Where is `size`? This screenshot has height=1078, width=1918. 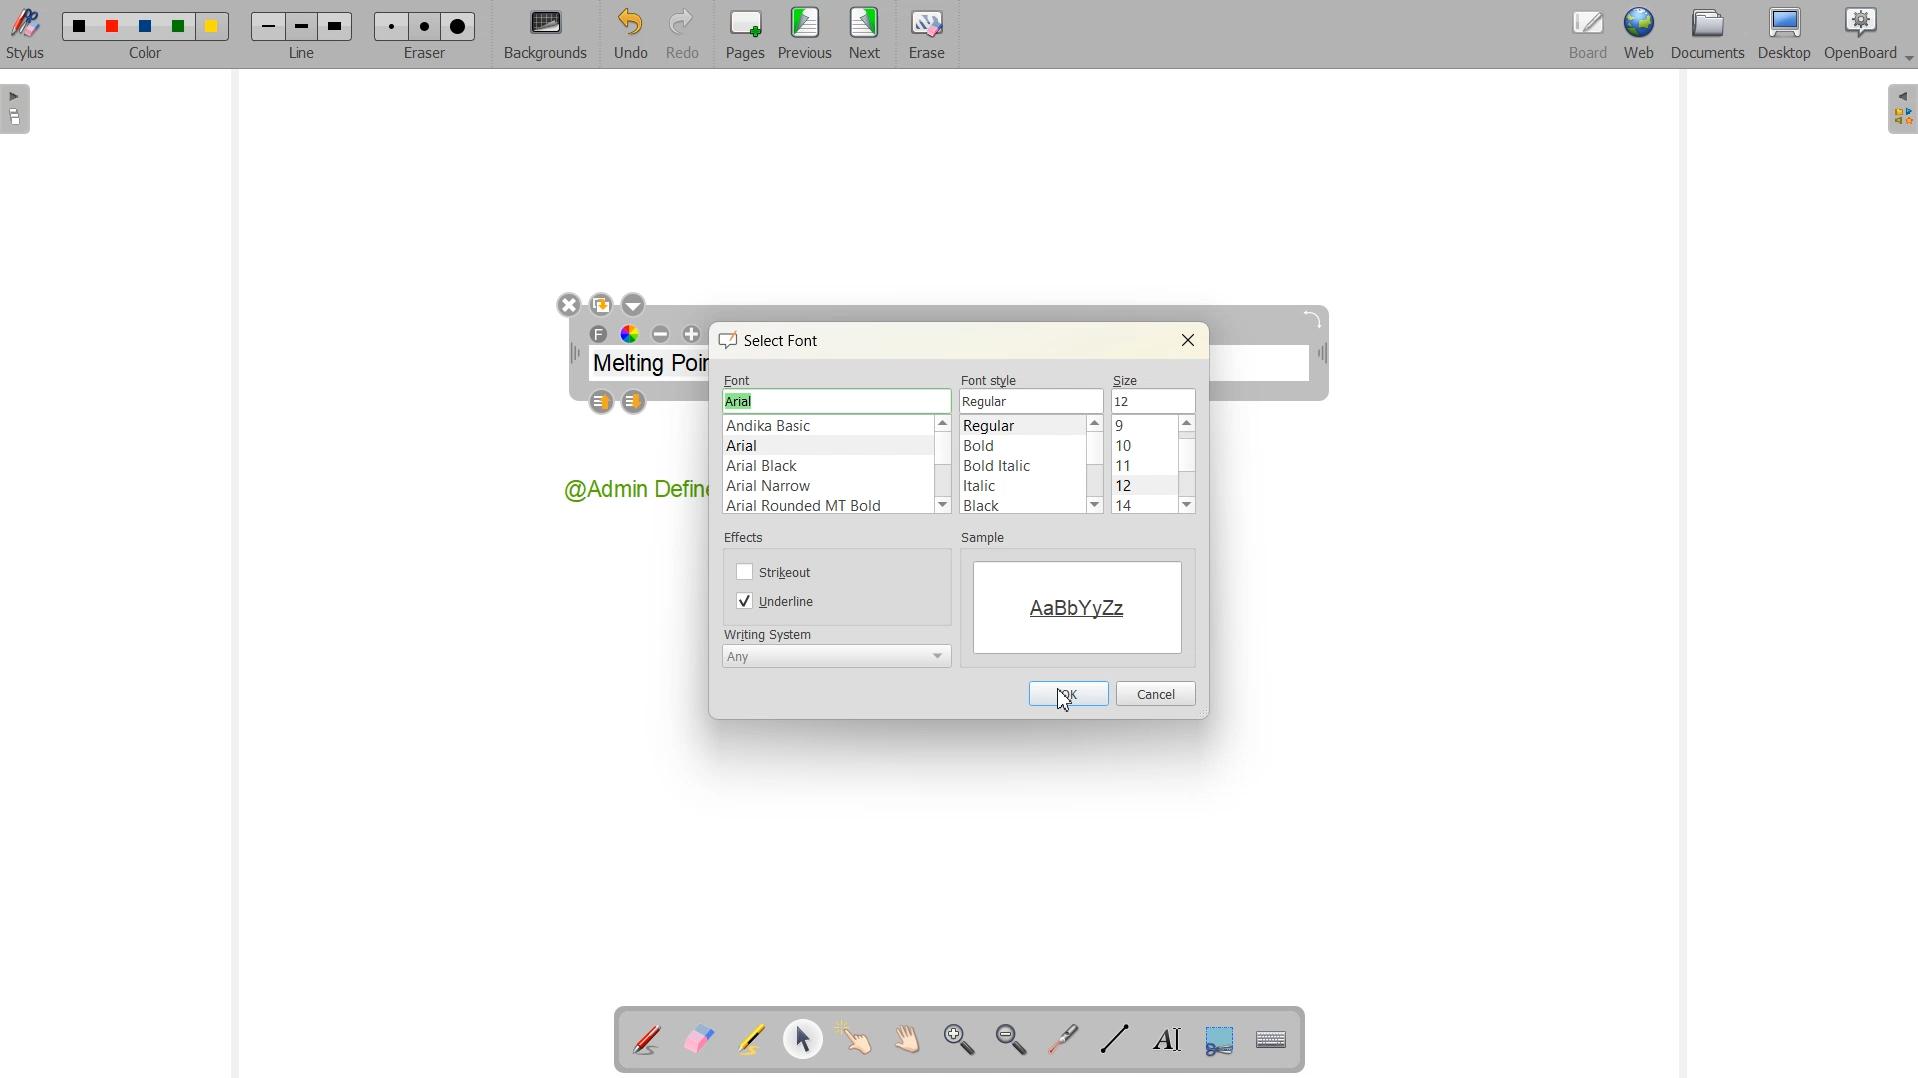 size is located at coordinates (1129, 378).